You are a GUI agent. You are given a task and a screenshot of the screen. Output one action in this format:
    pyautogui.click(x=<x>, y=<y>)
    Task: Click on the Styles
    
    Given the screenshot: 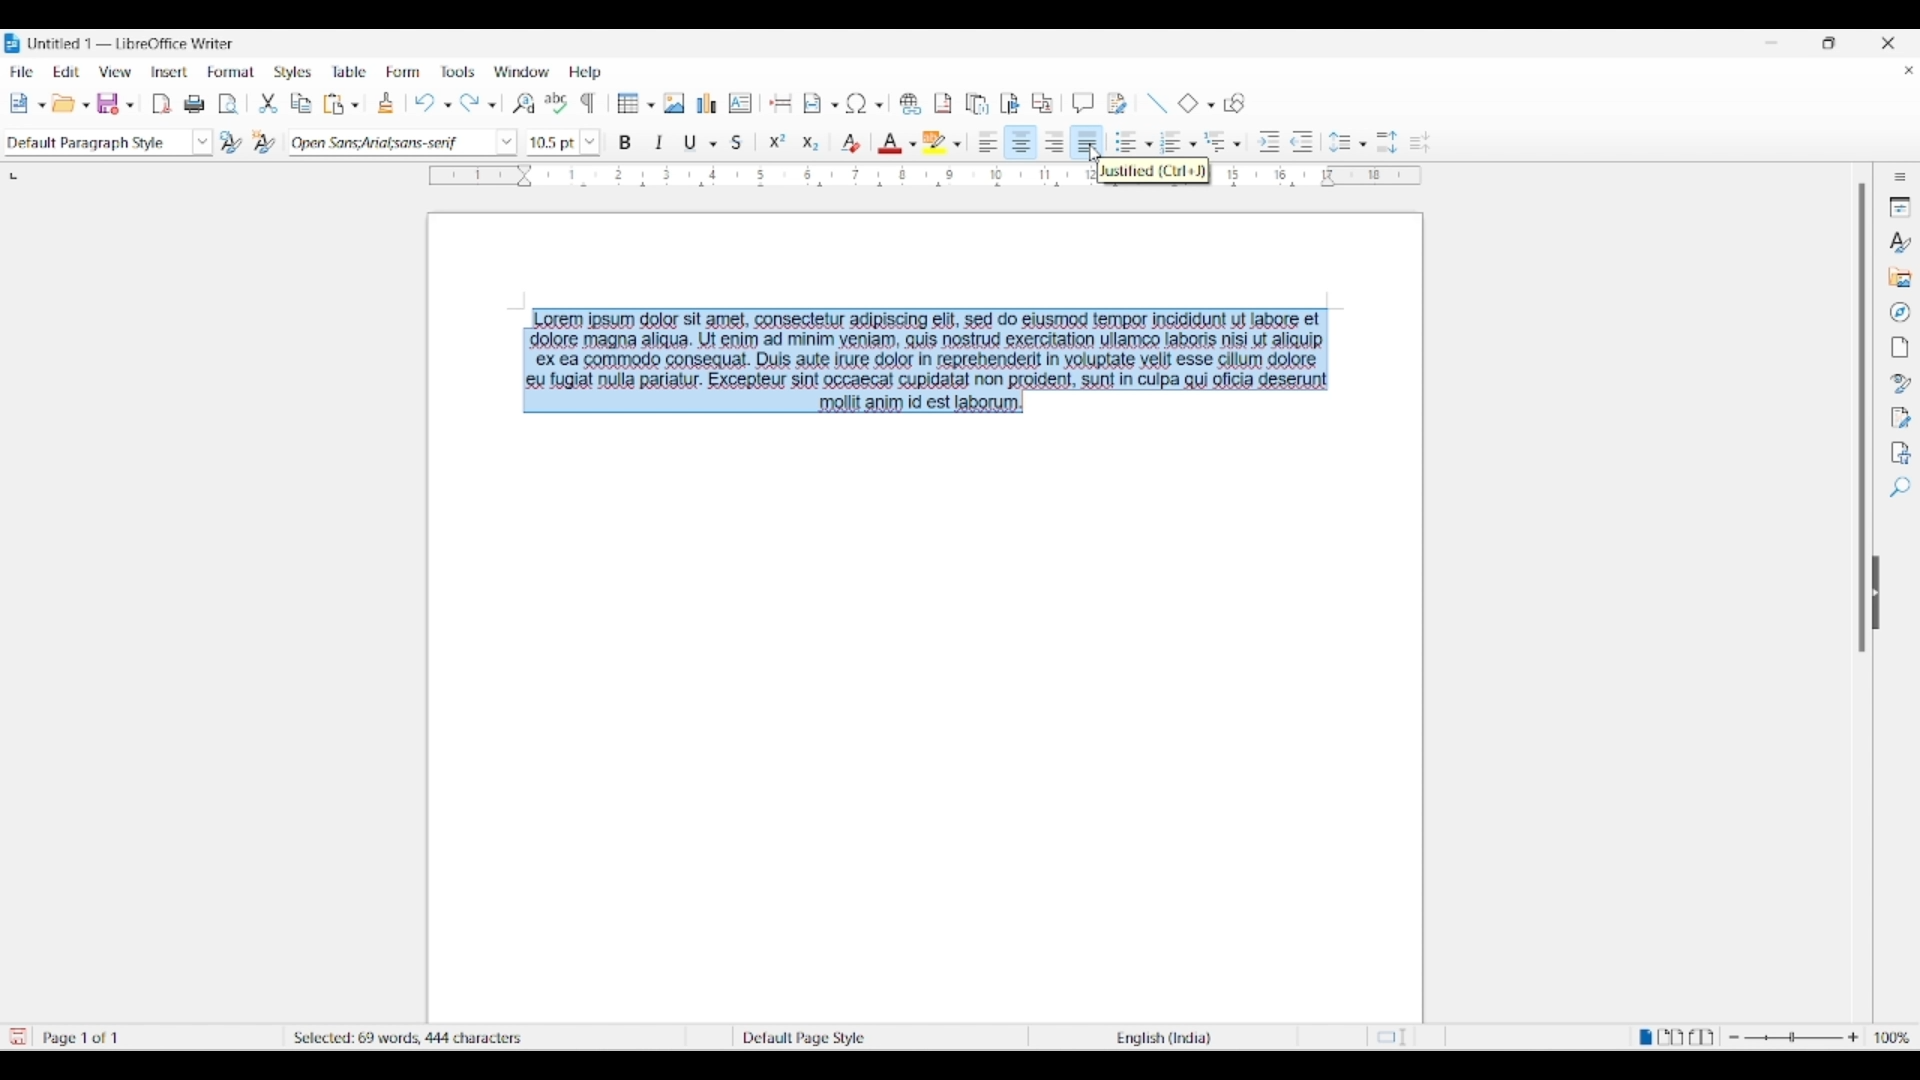 What is the action you would take?
    pyautogui.click(x=292, y=72)
    